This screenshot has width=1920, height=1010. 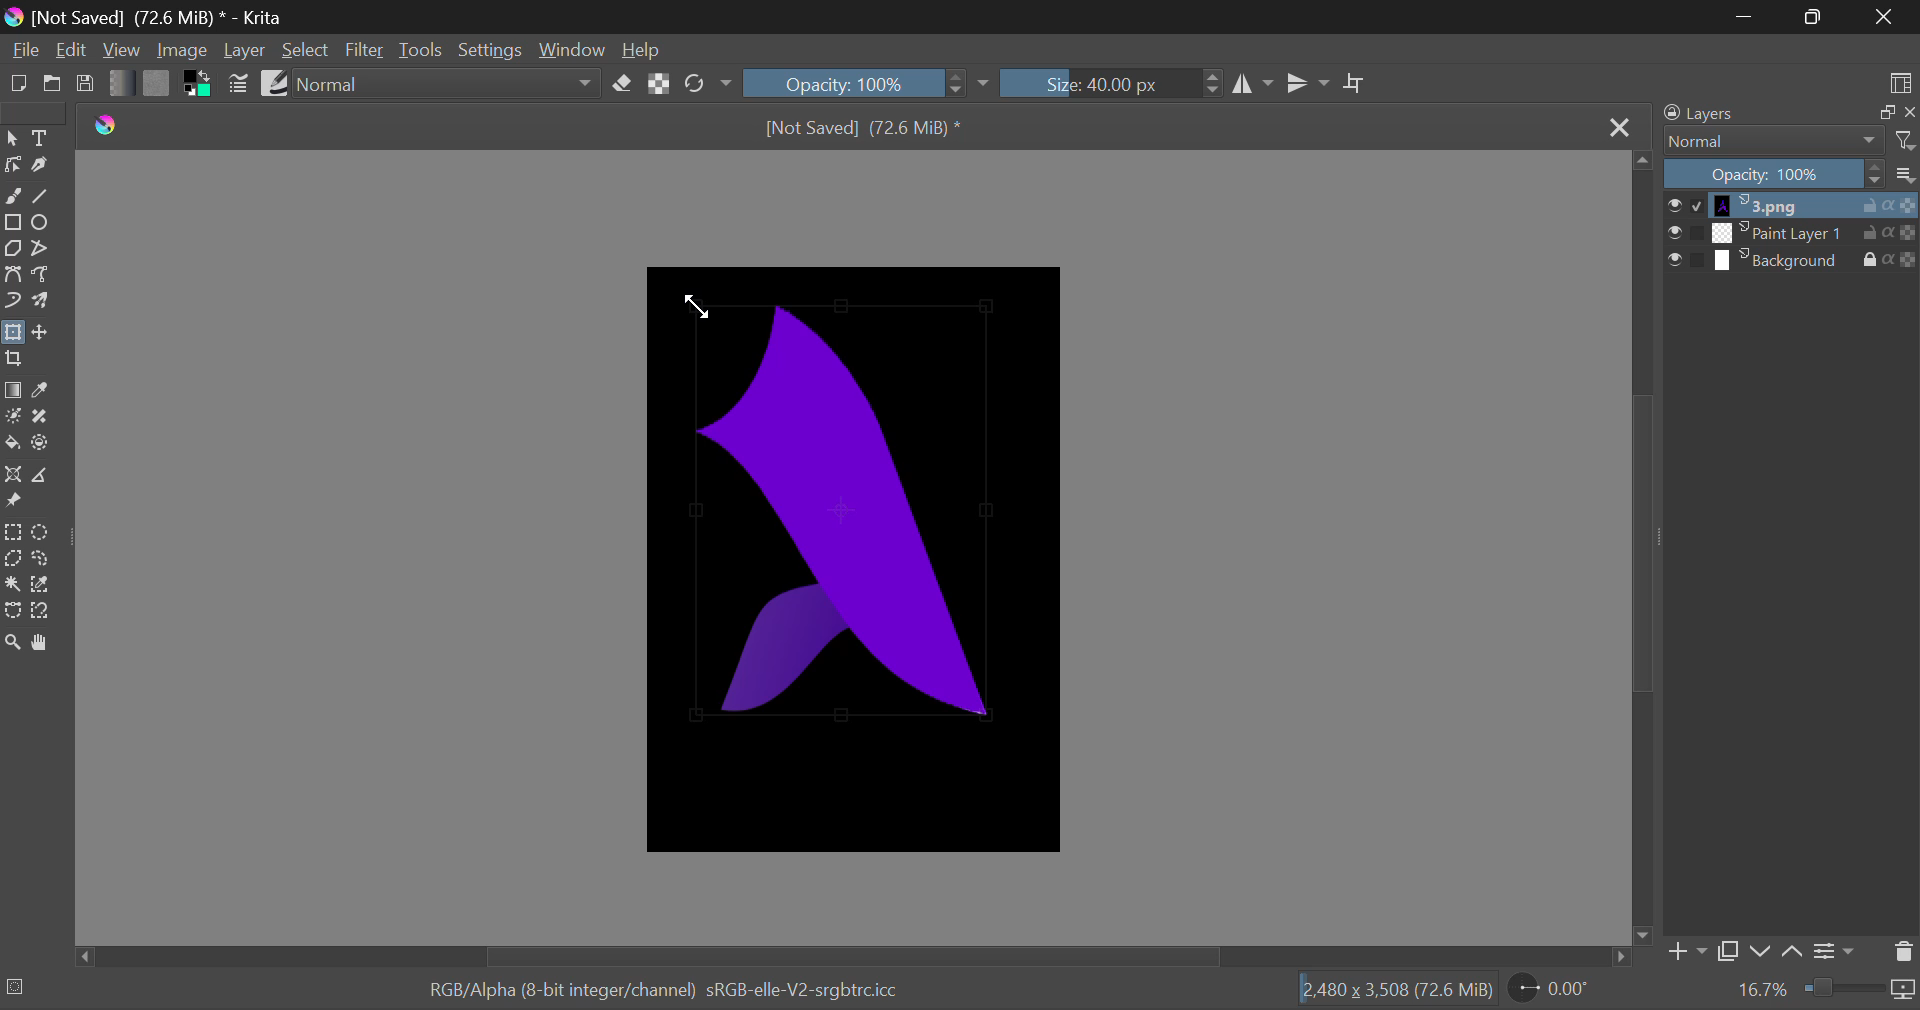 I want to click on layer 2, so click(x=1780, y=232).